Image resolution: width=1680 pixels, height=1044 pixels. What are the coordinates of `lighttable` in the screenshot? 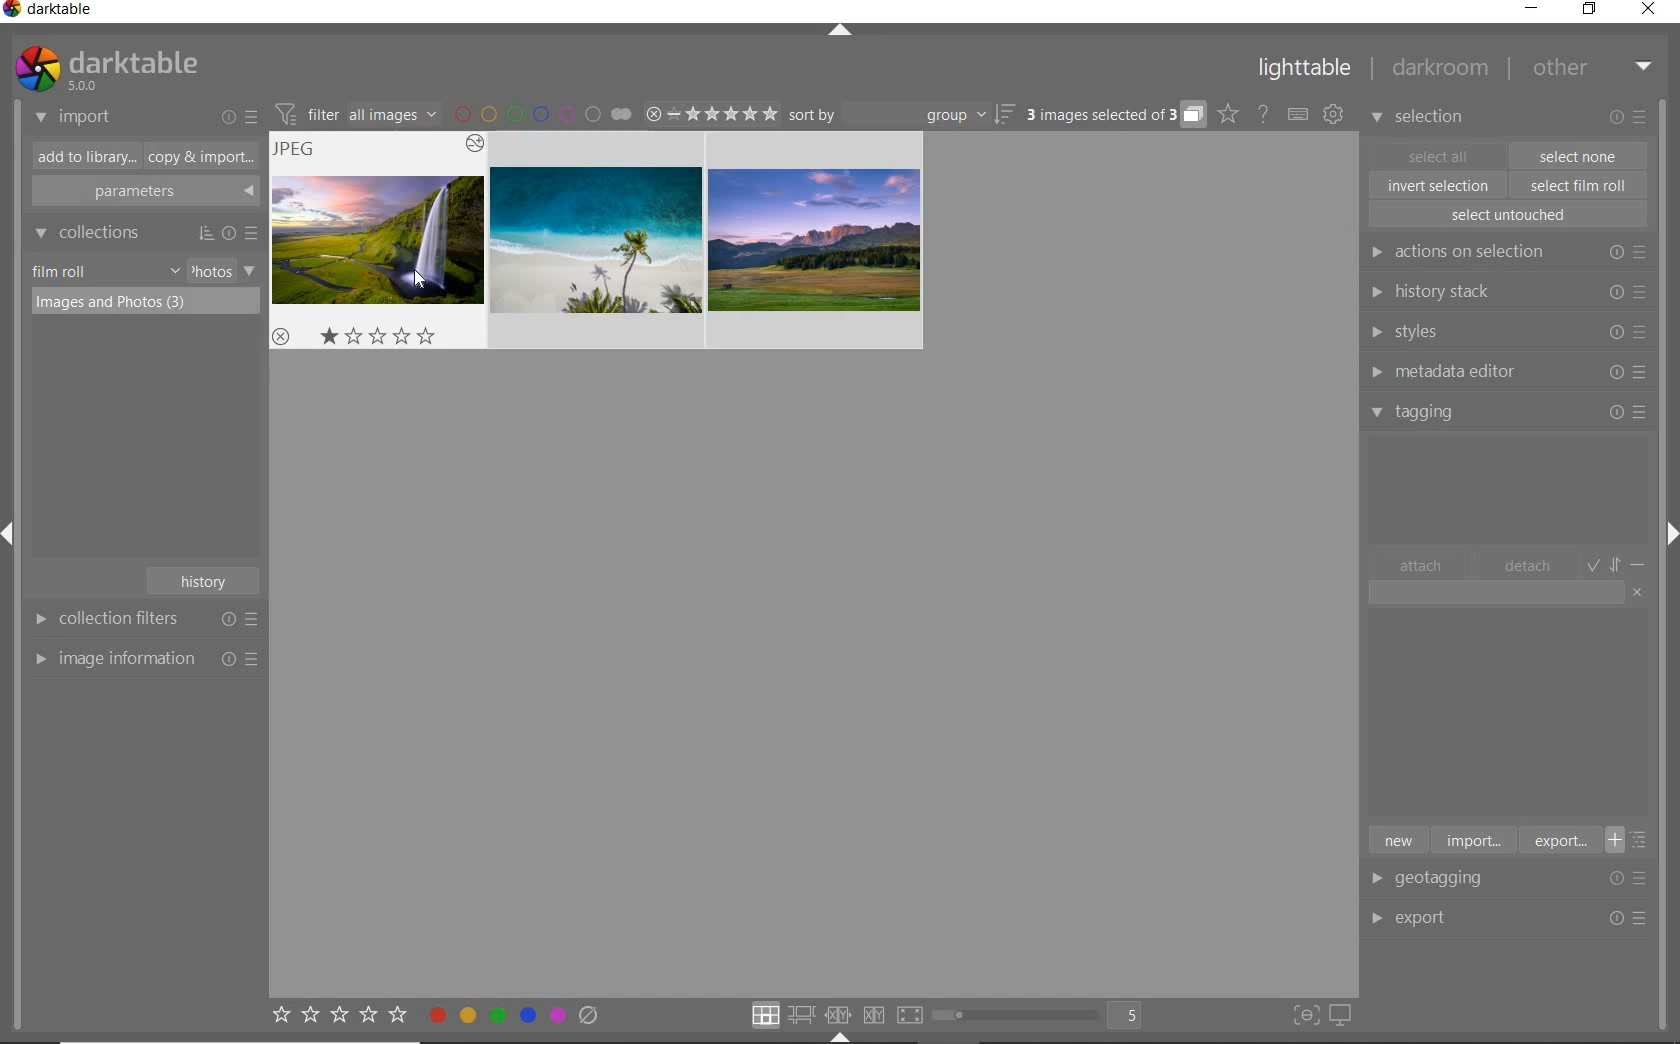 It's located at (1305, 72).